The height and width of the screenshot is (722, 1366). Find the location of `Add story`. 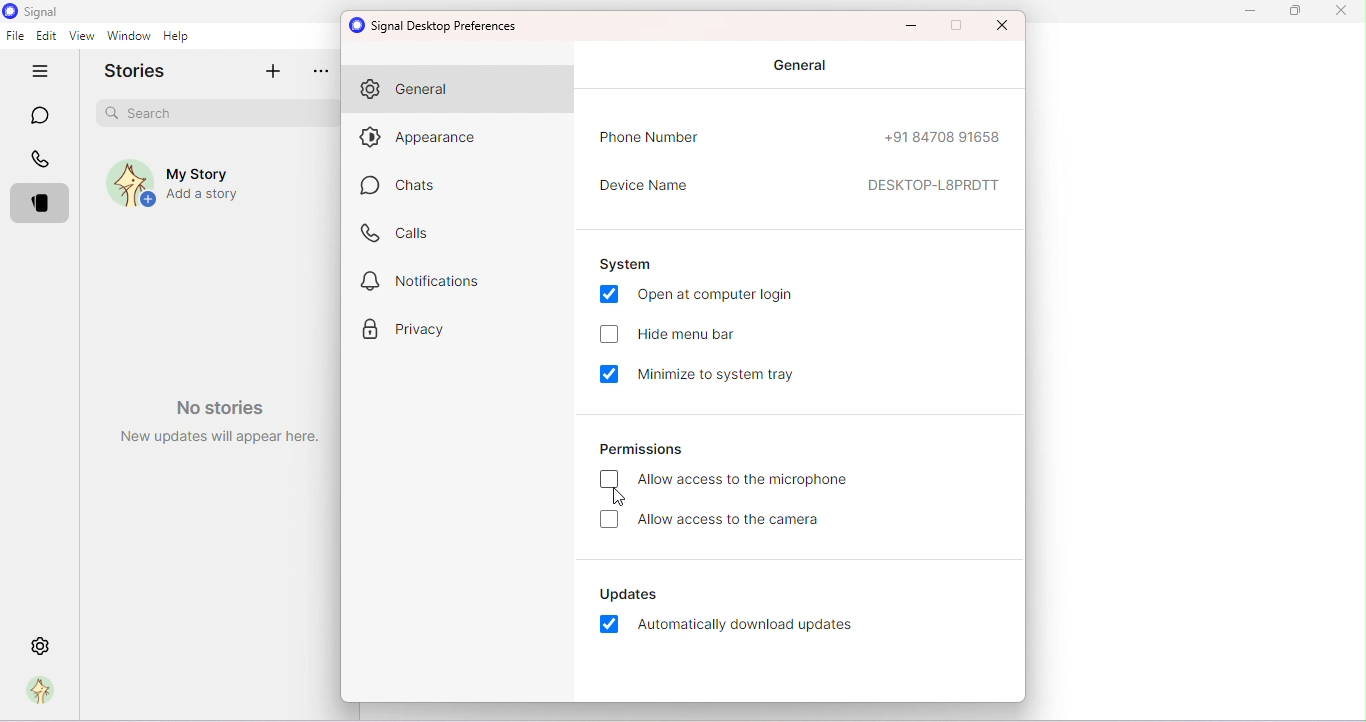

Add story is located at coordinates (277, 72).